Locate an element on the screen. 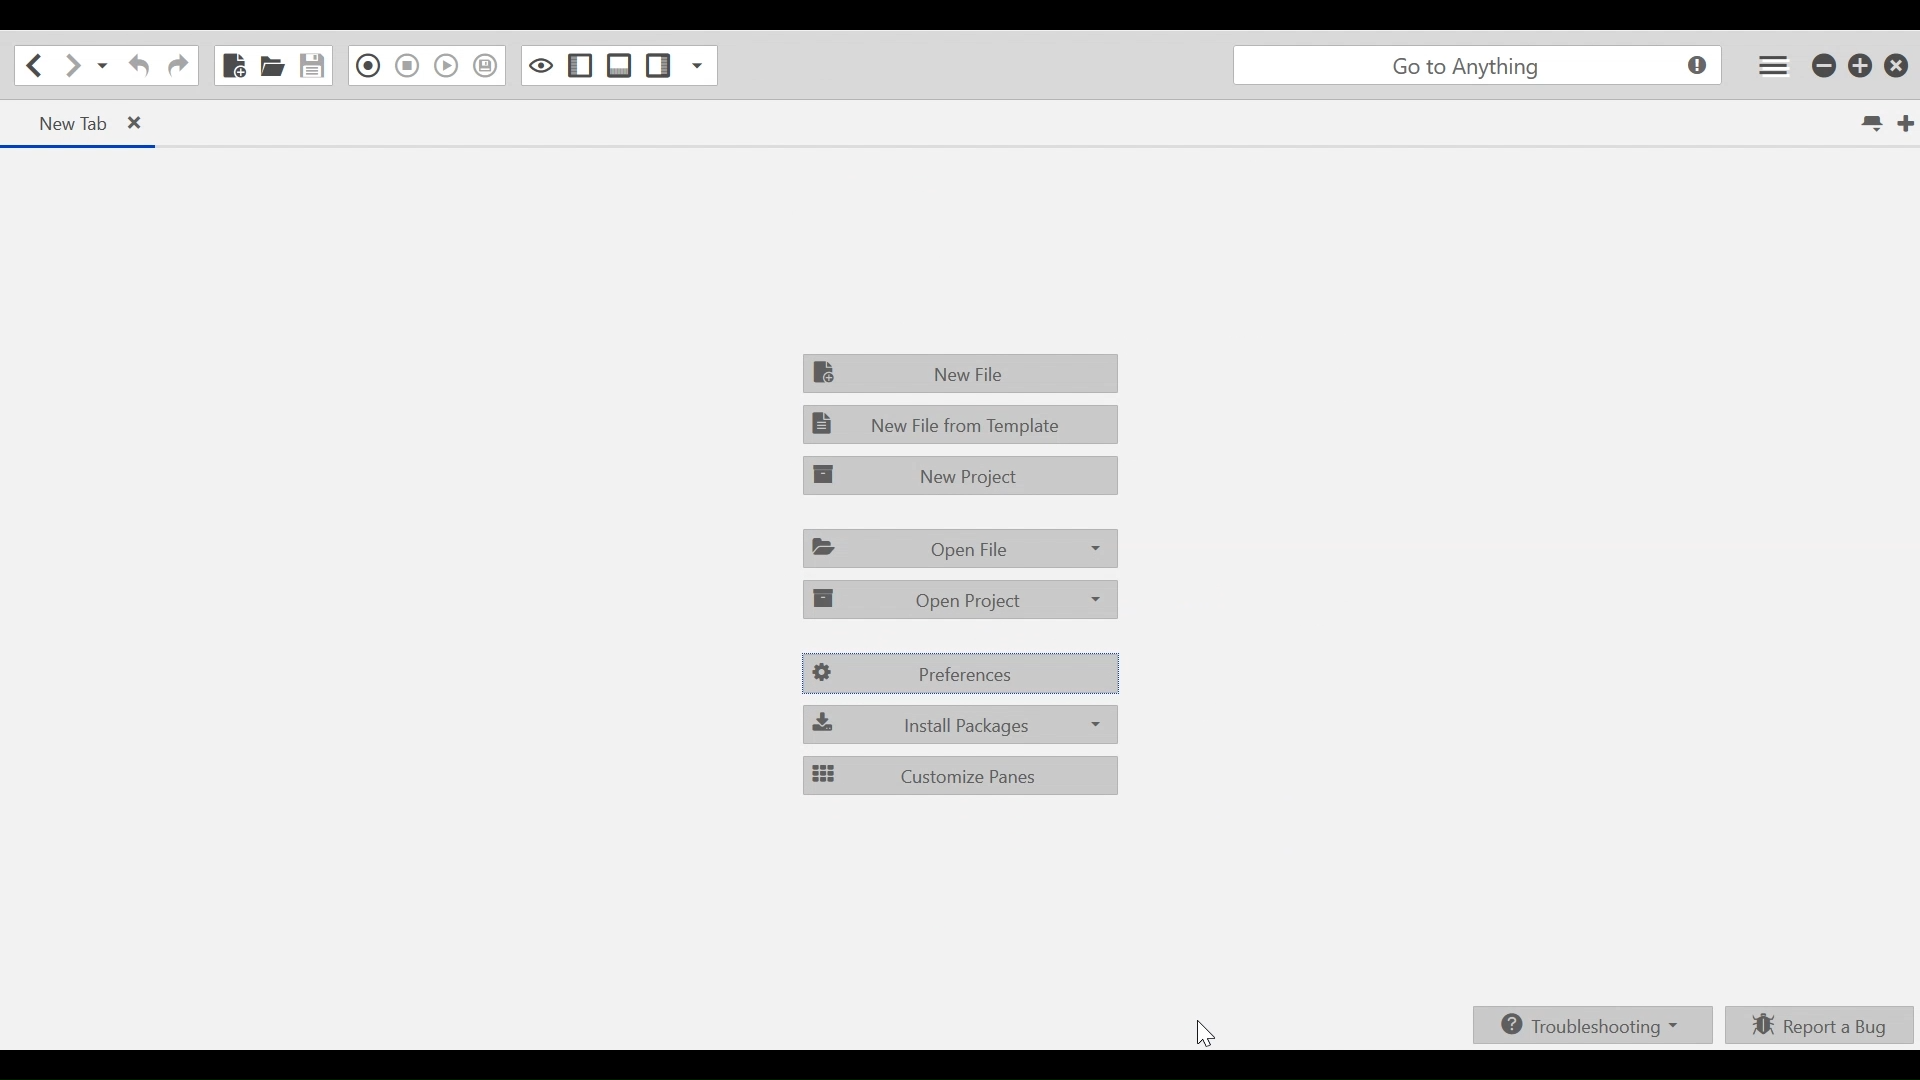  List all tabs is located at coordinates (1873, 121).